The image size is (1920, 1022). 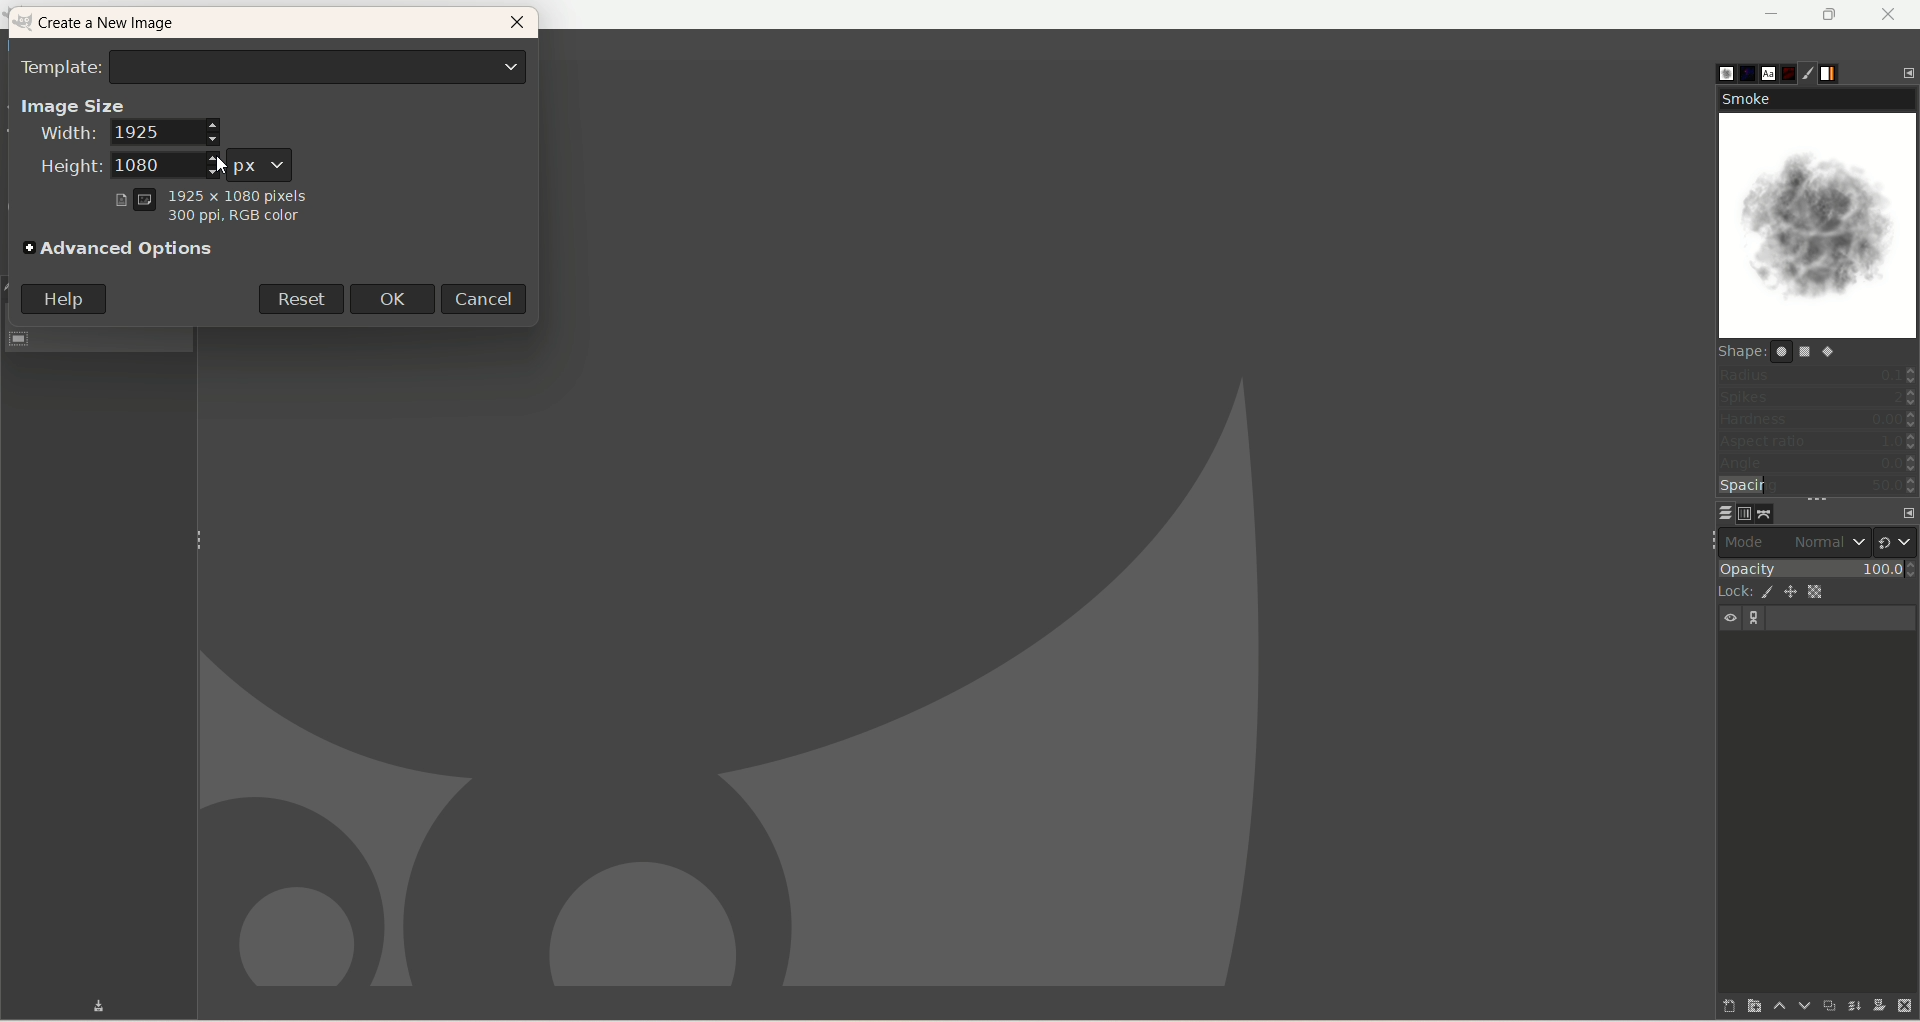 What do you see at coordinates (25, 23) in the screenshot?
I see `logo` at bounding box center [25, 23].